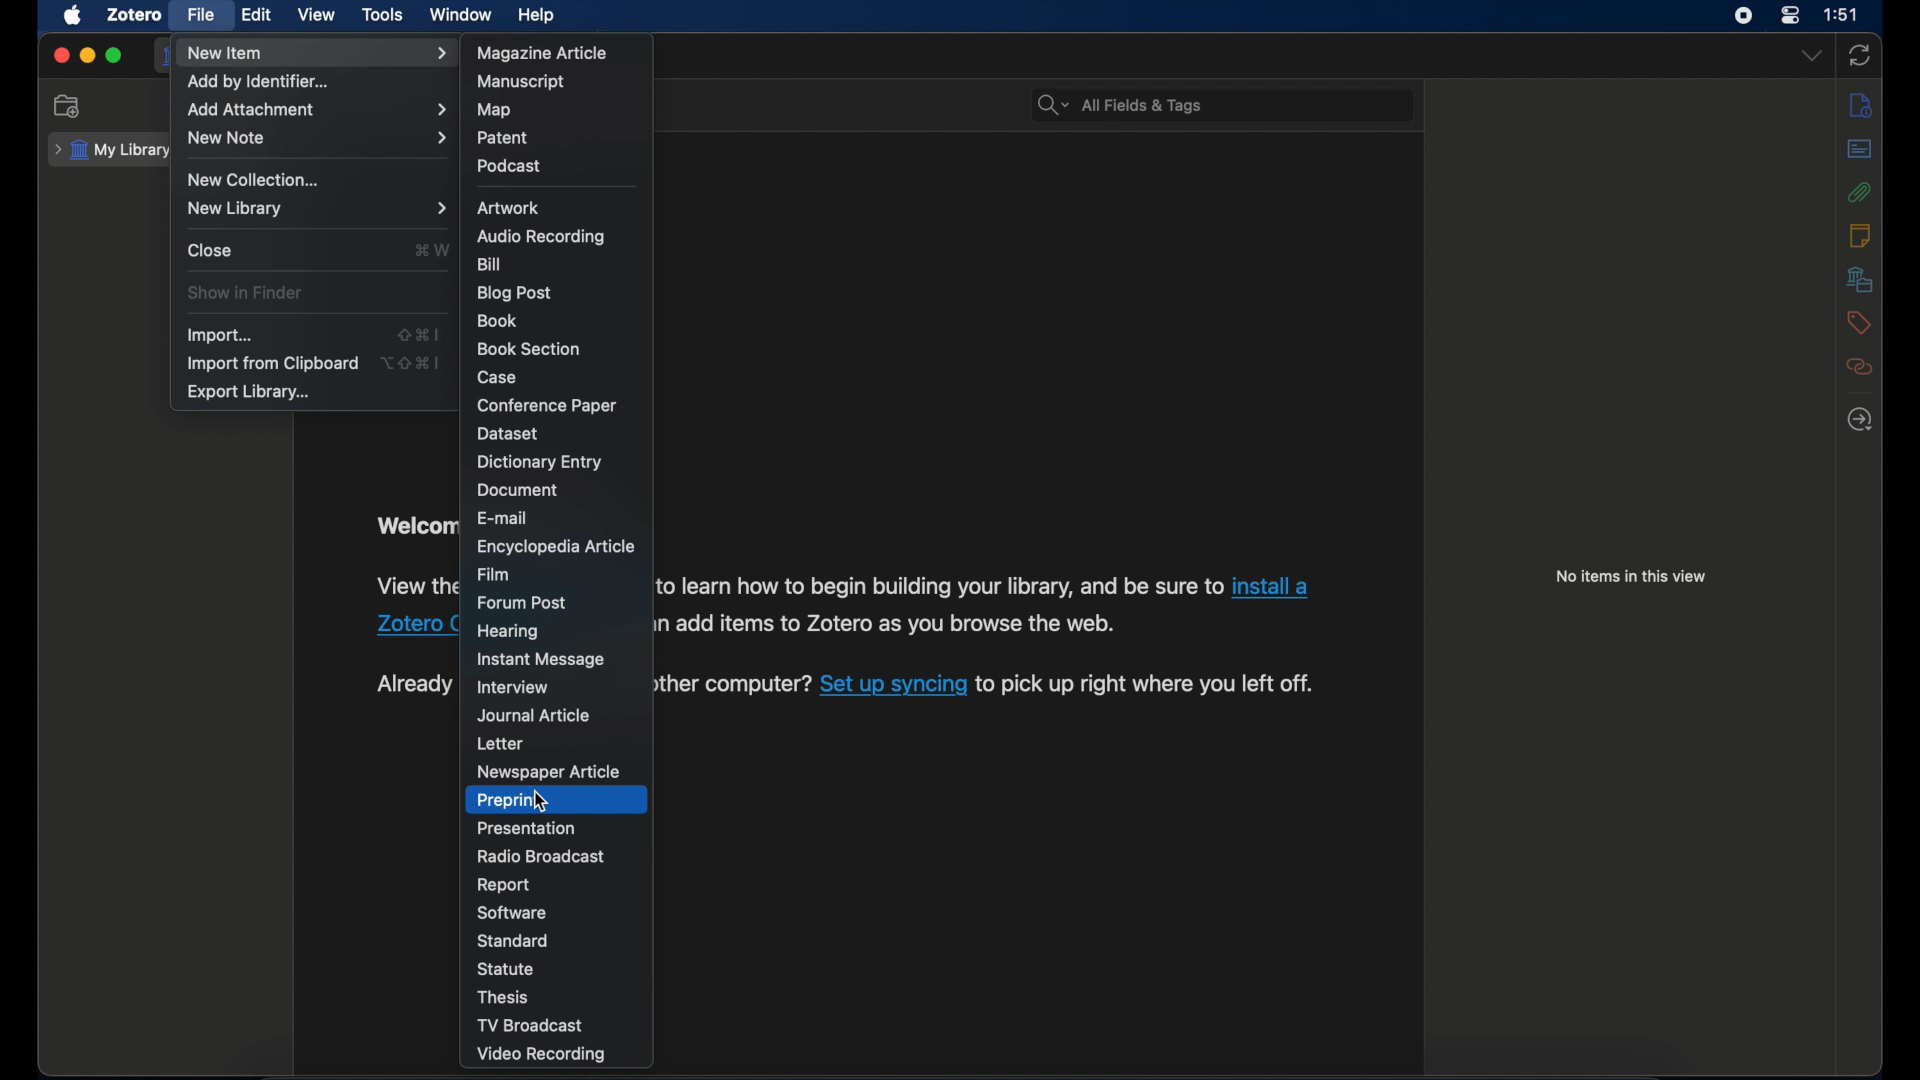 This screenshot has height=1080, width=1920. I want to click on my library, so click(112, 151).